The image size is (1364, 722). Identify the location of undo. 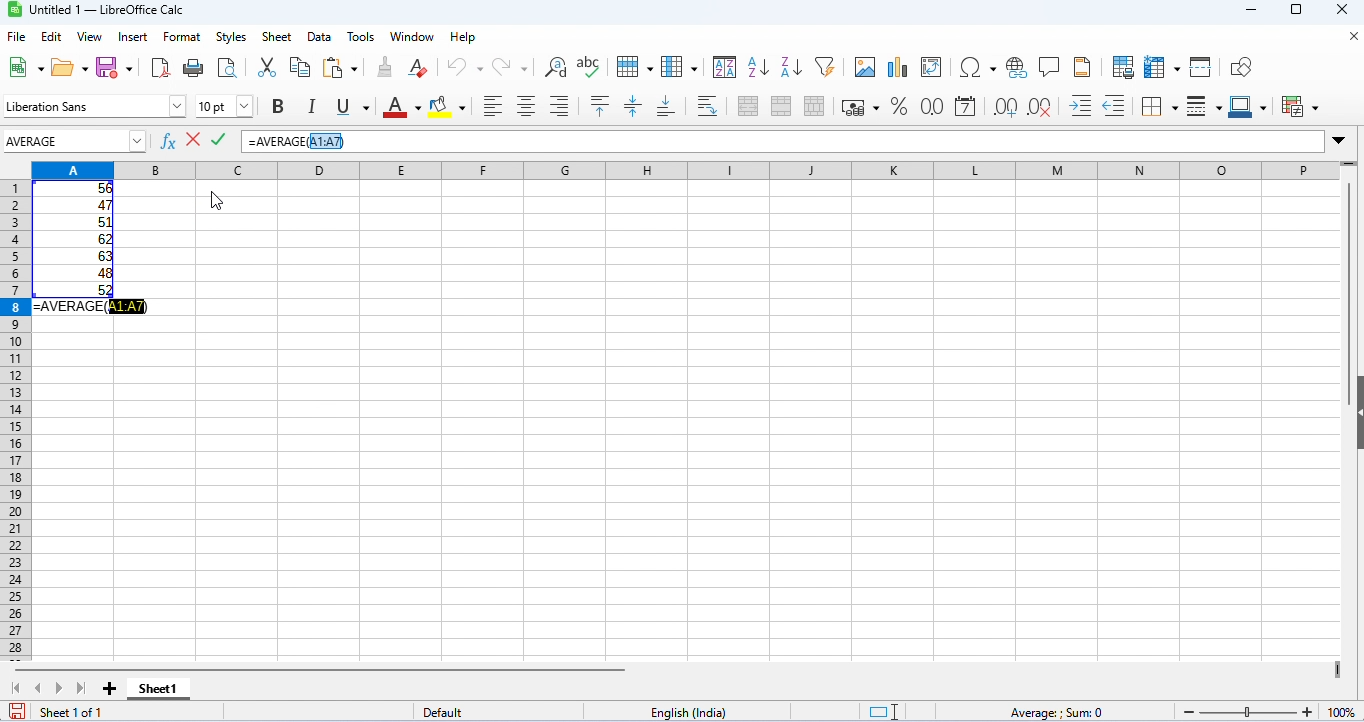
(465, 67).